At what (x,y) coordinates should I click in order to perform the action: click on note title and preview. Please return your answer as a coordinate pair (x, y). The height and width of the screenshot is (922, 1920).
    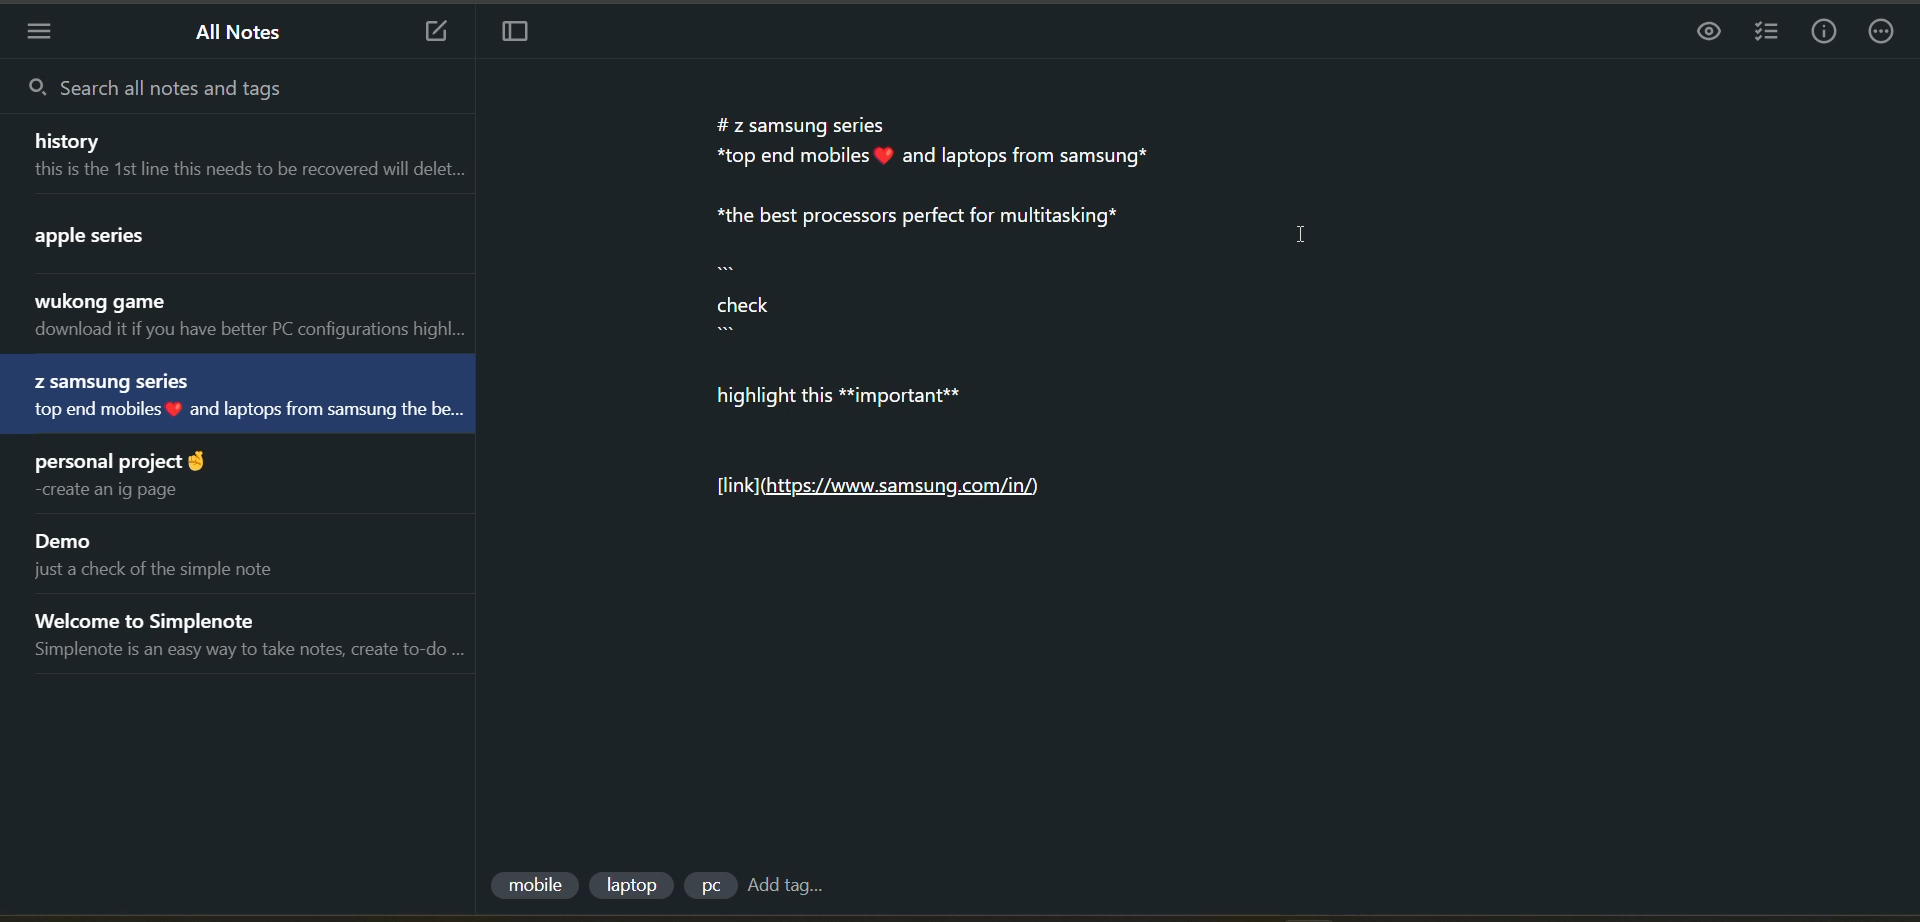
    Looking at the image, I should click on (258, 635).